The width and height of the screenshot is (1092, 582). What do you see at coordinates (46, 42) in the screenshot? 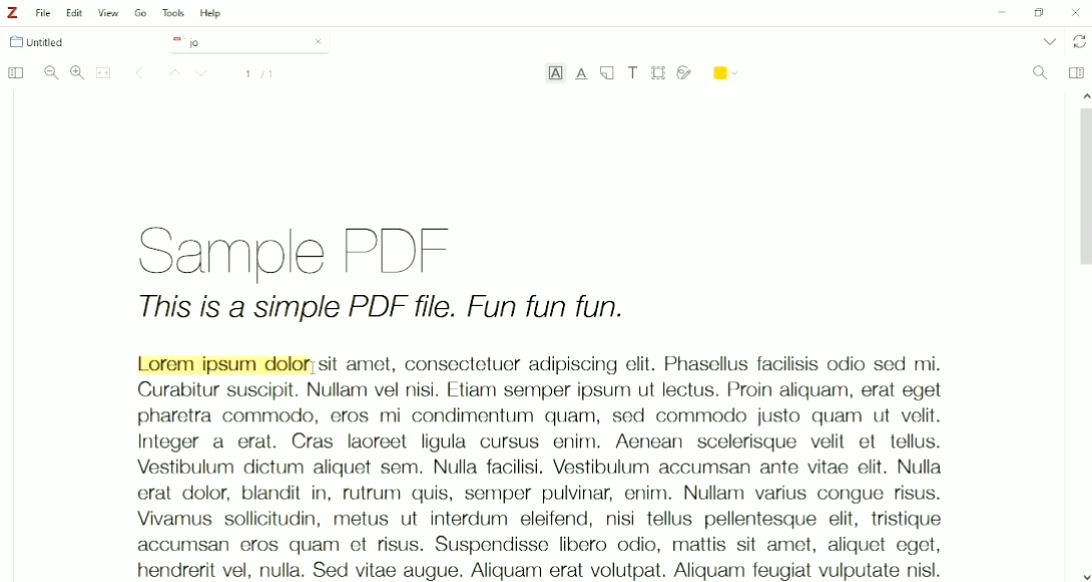
I see `Untitled` at bounding box center [46, 42].